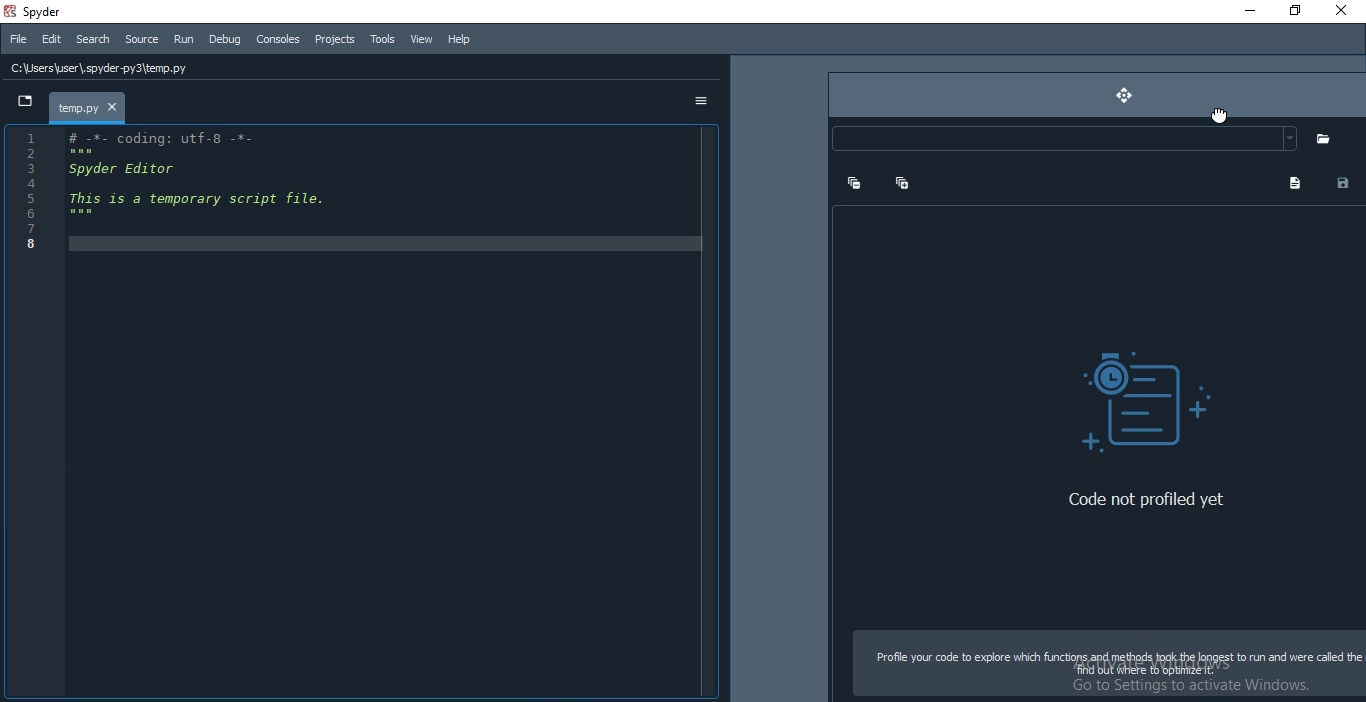 The height and width of the screenshot is (702, 1366). I want to click on Run, so click(182, 40).